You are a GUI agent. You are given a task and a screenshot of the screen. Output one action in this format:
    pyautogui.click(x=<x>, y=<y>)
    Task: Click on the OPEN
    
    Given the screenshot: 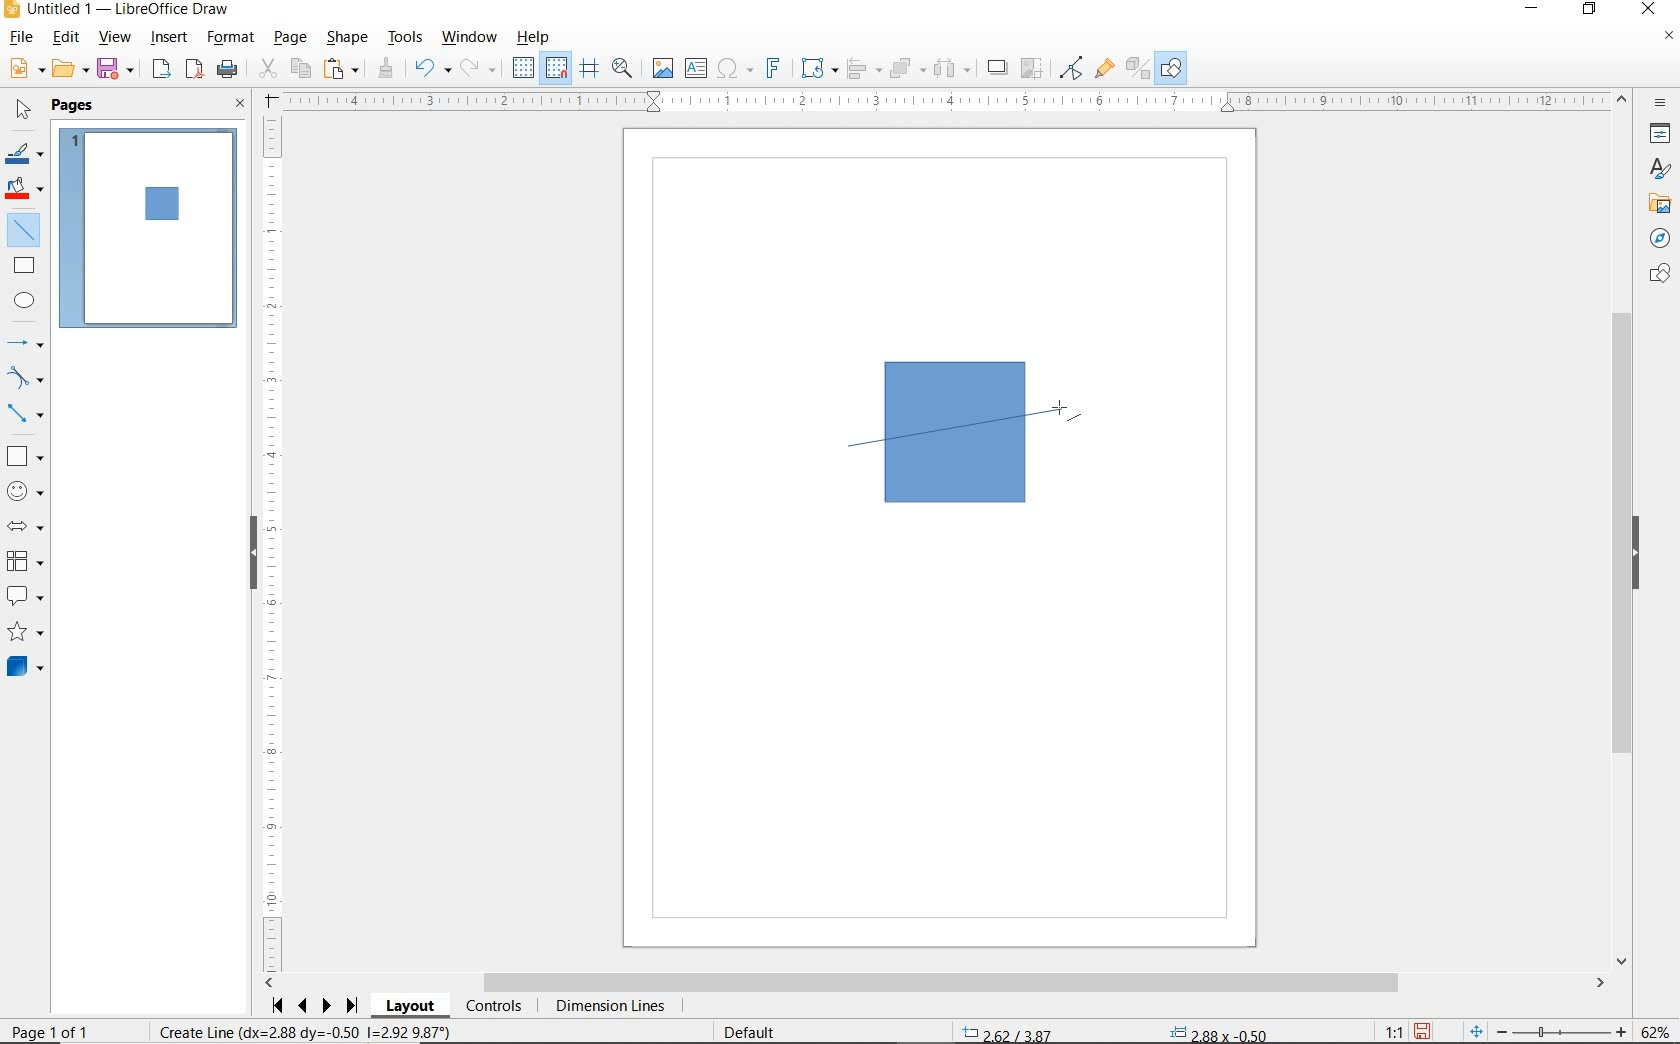 What is the action you would take?
    pyautogui.click(x=71, y=69)
    